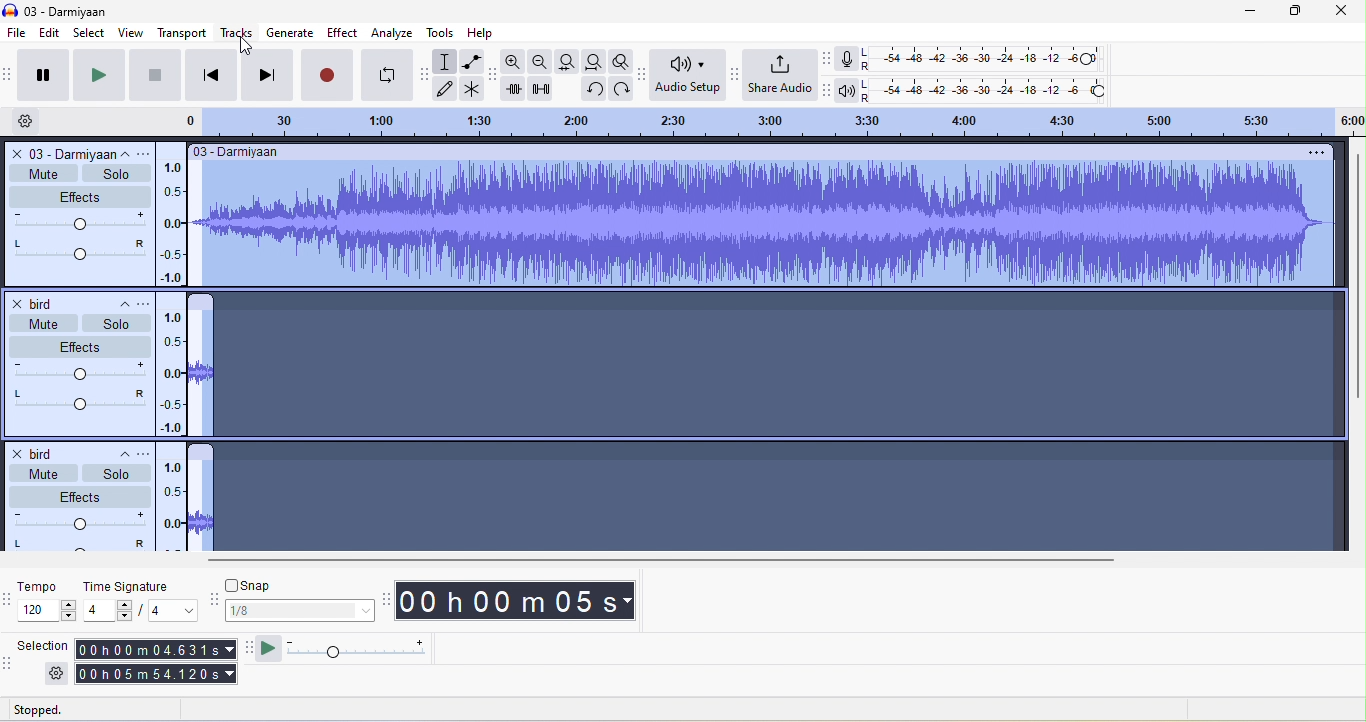 The height and width of the screenshot is (722, 1366). What do you see at coordinates (345, 34) in the screenshot?
I see `effect` at bounding box center [345, 34].